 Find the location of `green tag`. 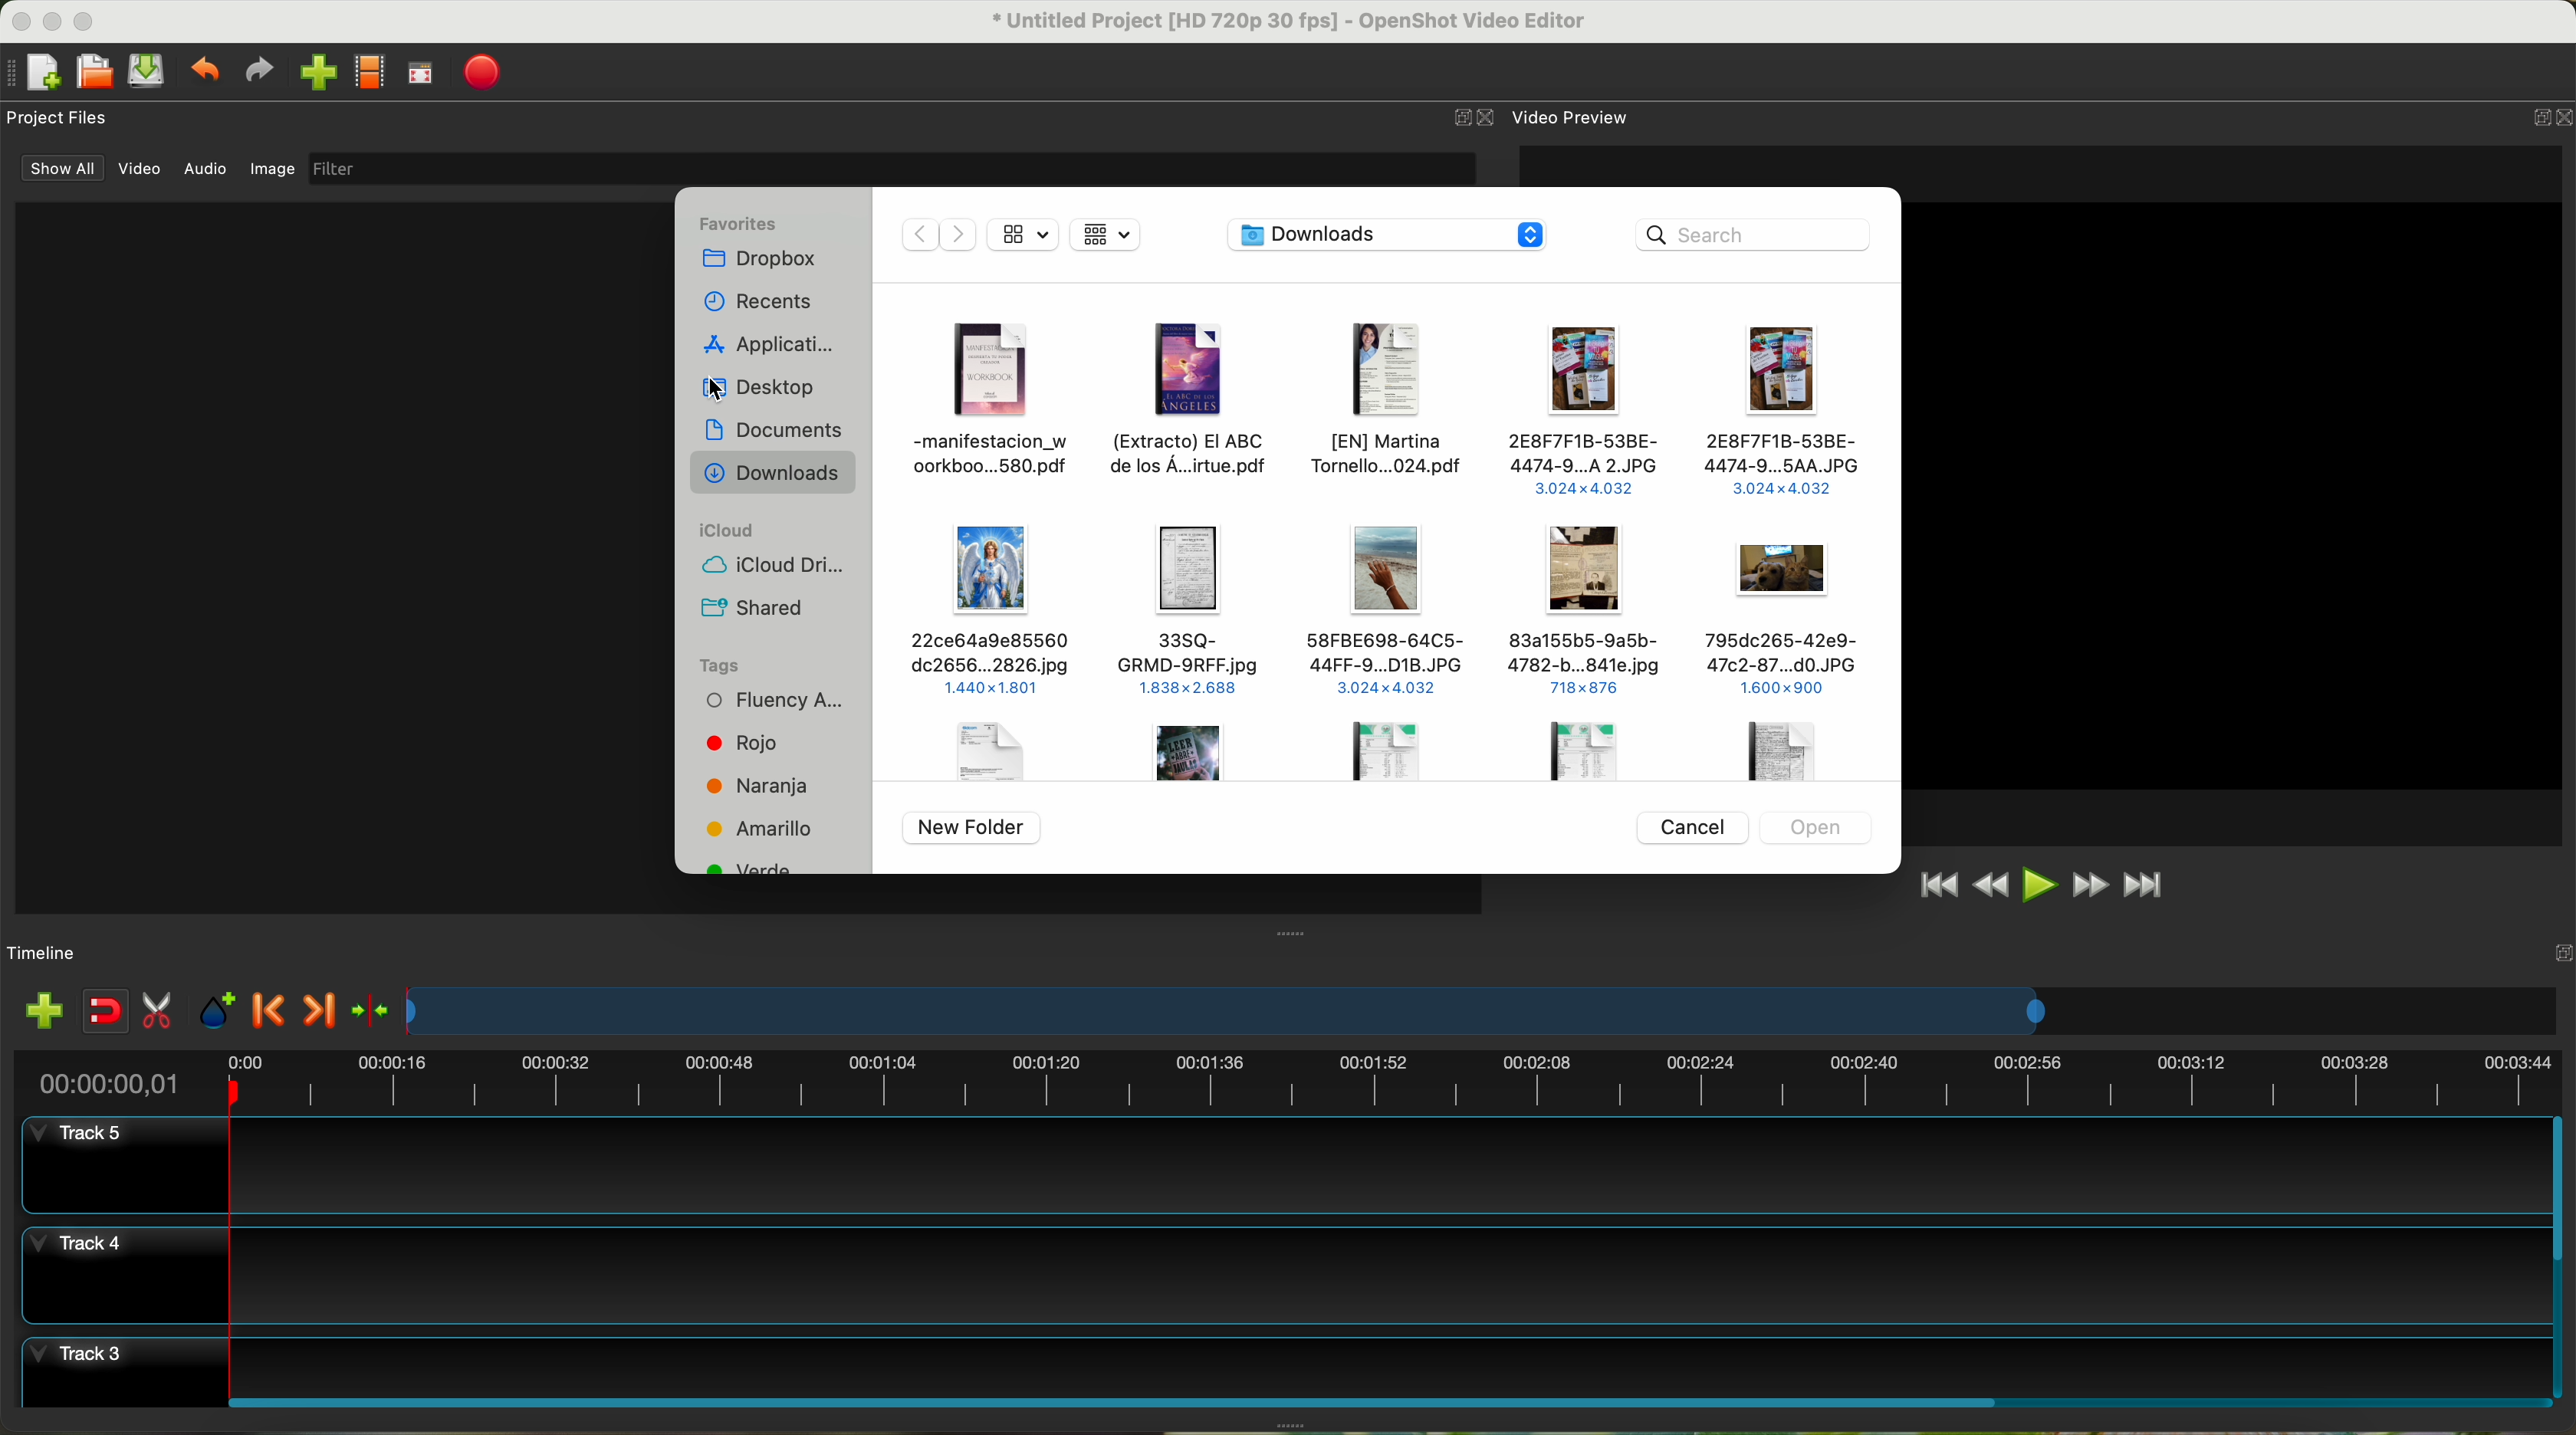

green tag is located at coordinates (755, 869).